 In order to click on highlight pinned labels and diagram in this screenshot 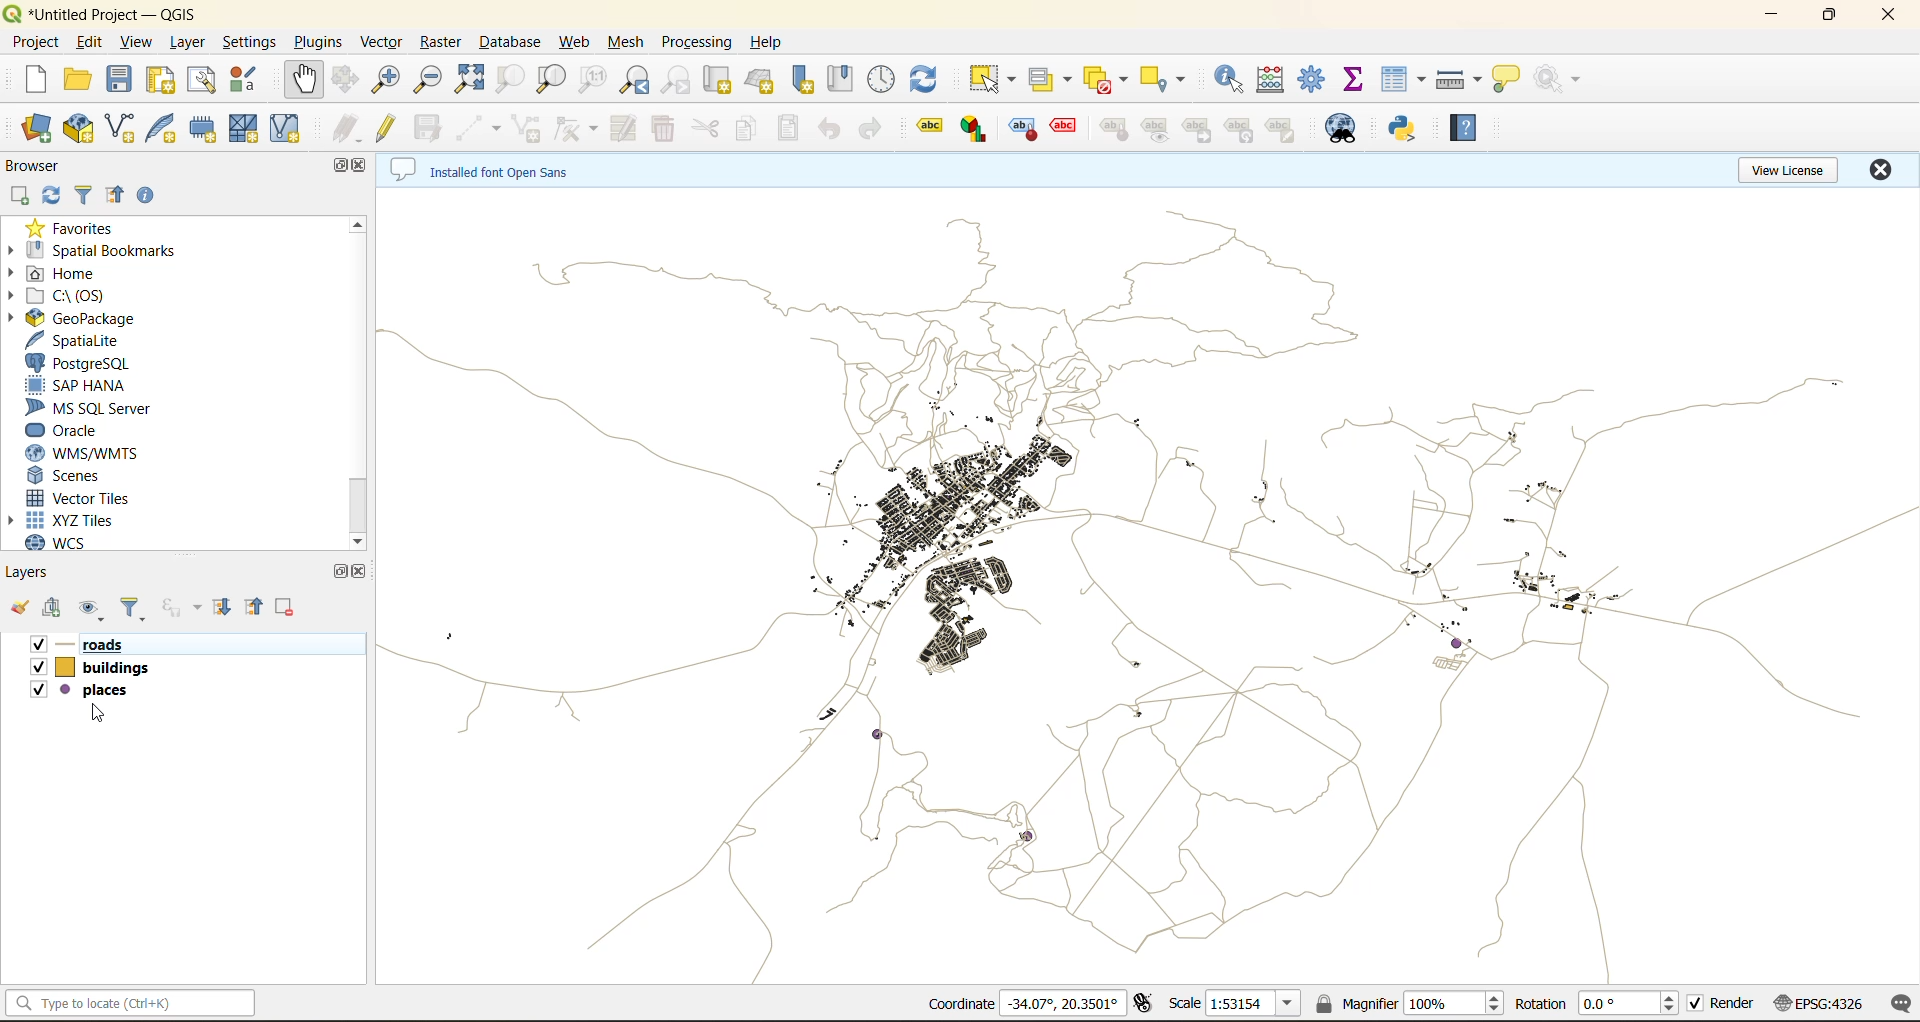, I will do `click(1021, 130)`.